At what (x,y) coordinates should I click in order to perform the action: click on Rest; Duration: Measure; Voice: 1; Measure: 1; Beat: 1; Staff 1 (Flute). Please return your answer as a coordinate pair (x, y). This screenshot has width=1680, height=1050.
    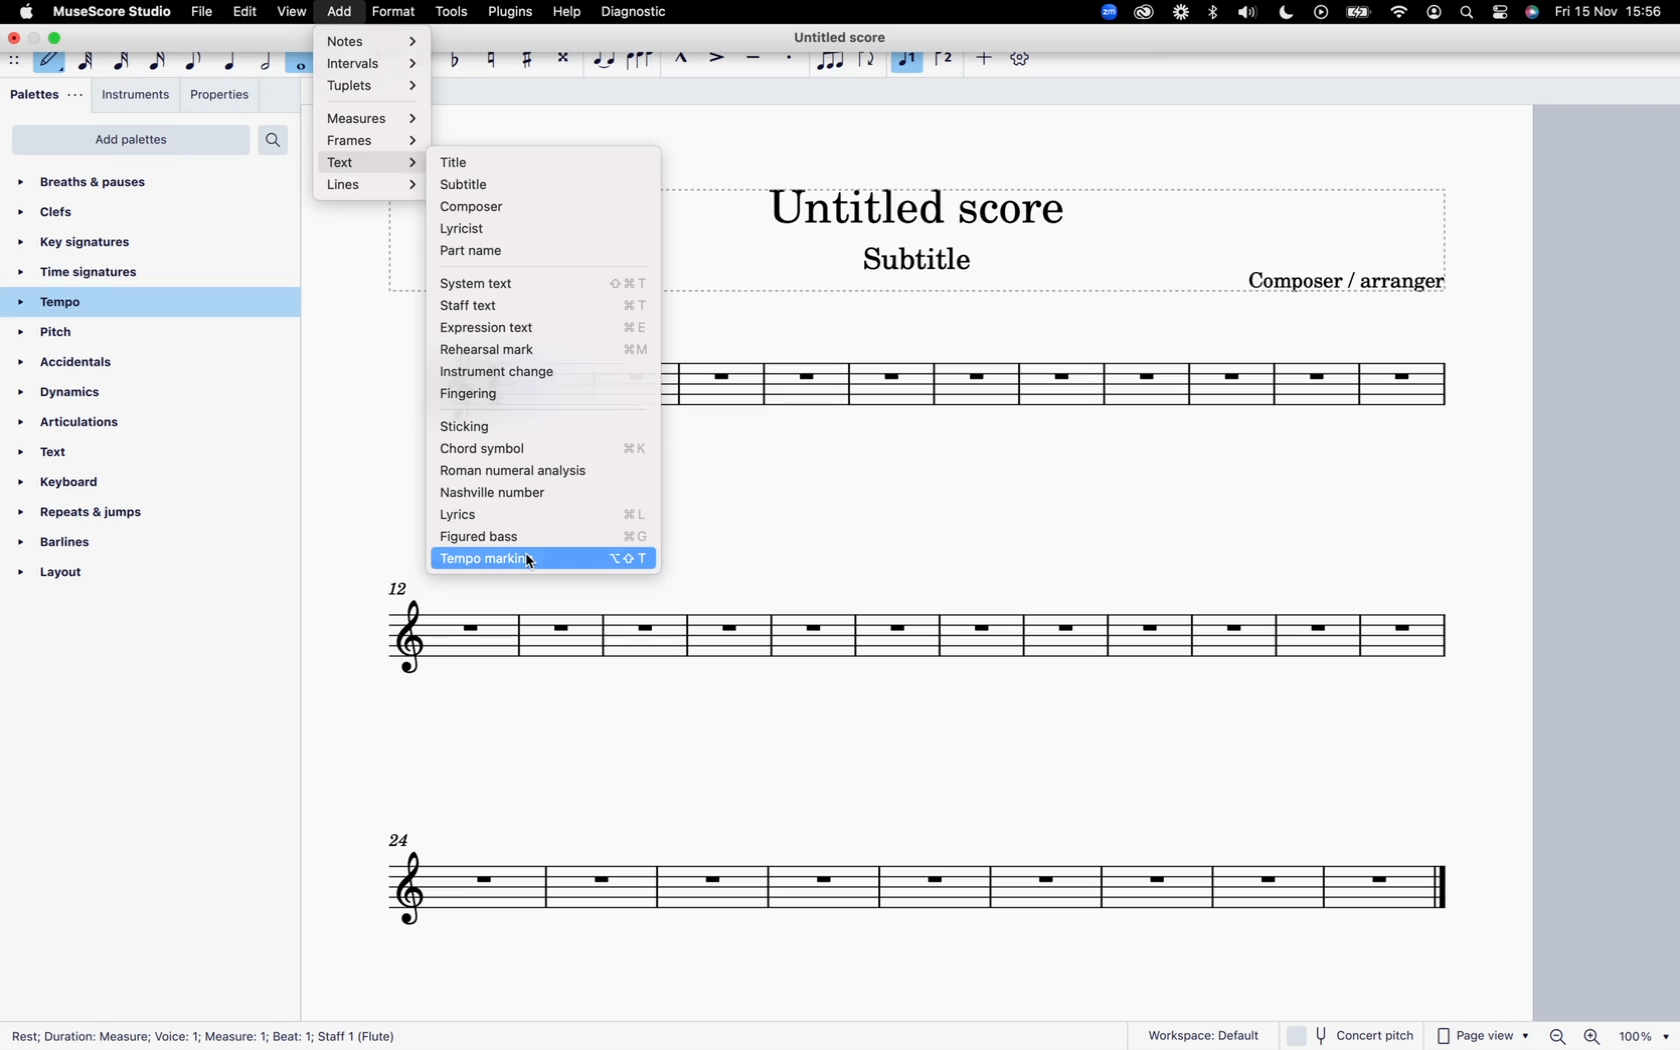
    Looking at the image, I should click on (209, 1032).